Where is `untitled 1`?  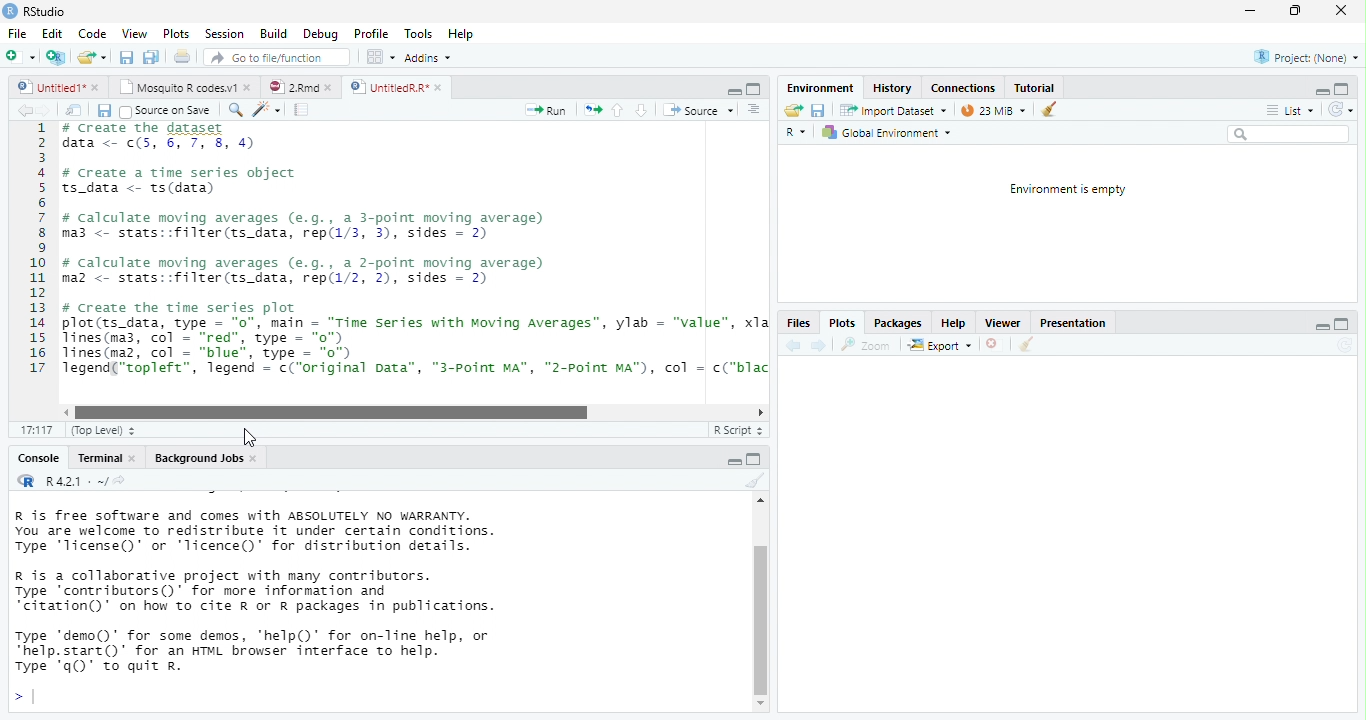
untitled 1 is located at coordinates (46, 86).